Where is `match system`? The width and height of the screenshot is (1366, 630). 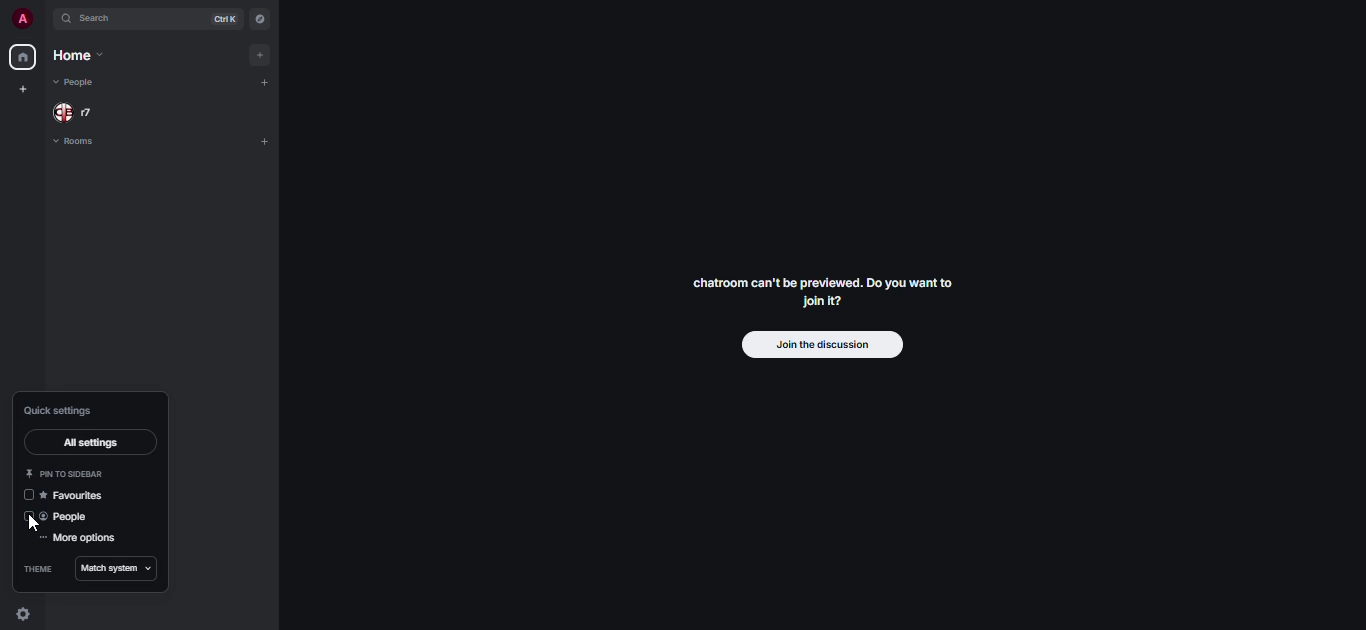
match system is located at coordinates (111, 569).